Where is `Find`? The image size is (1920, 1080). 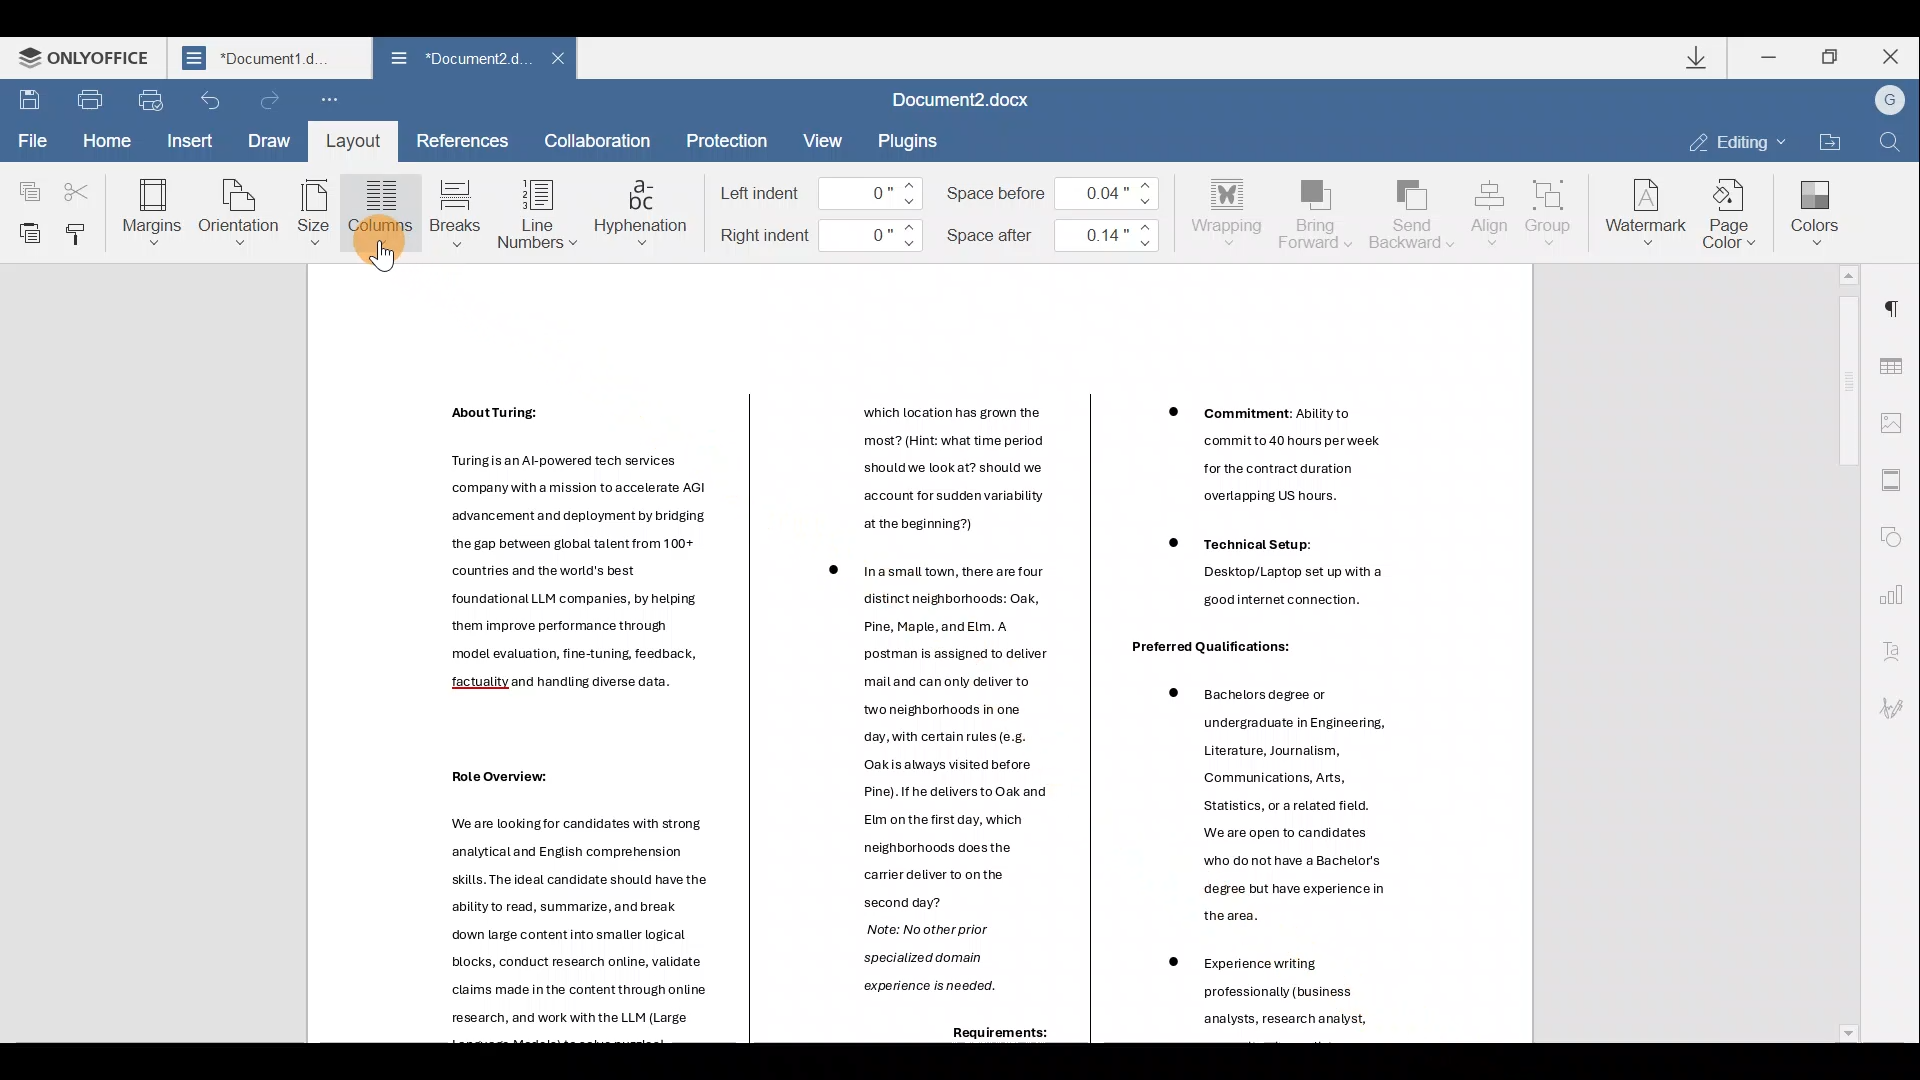
Find is located at coordinates (1891, 143).